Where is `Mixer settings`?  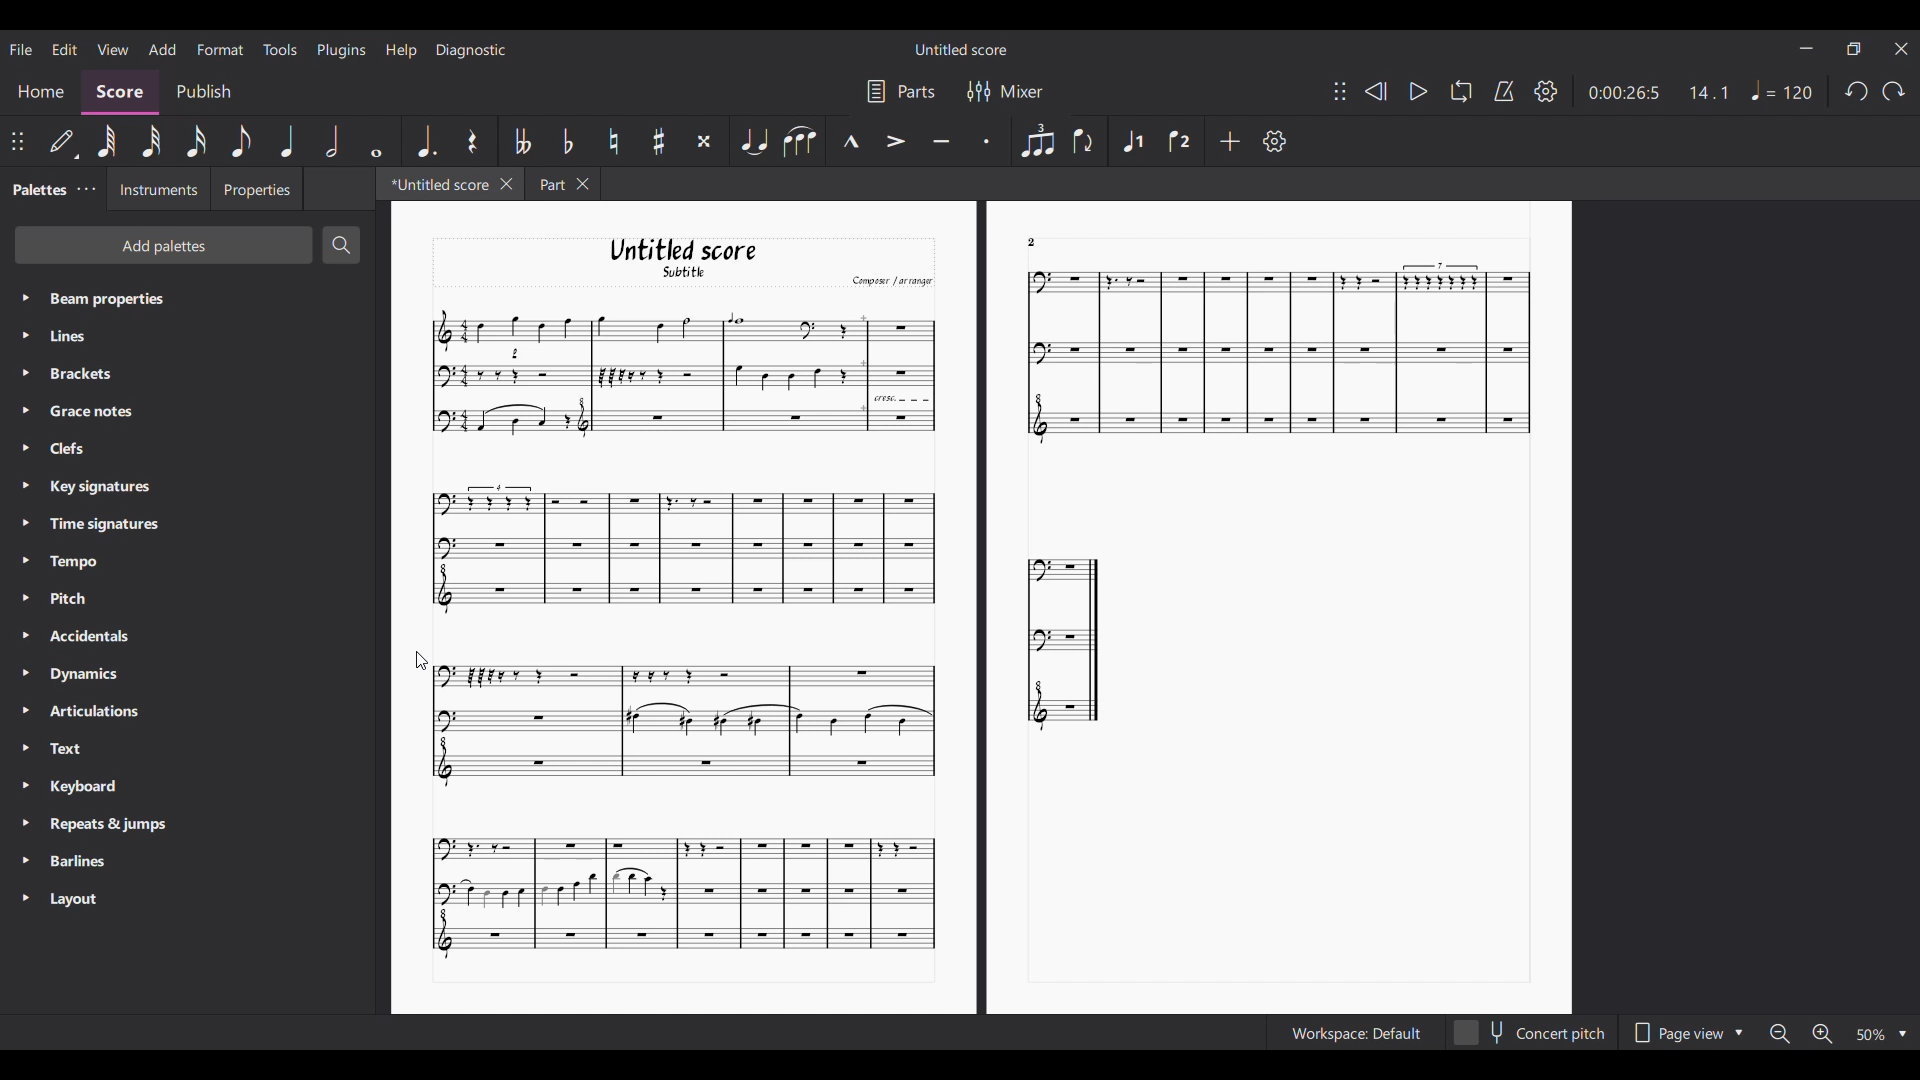
Mixer settings is located at coordinates (1007, 91).